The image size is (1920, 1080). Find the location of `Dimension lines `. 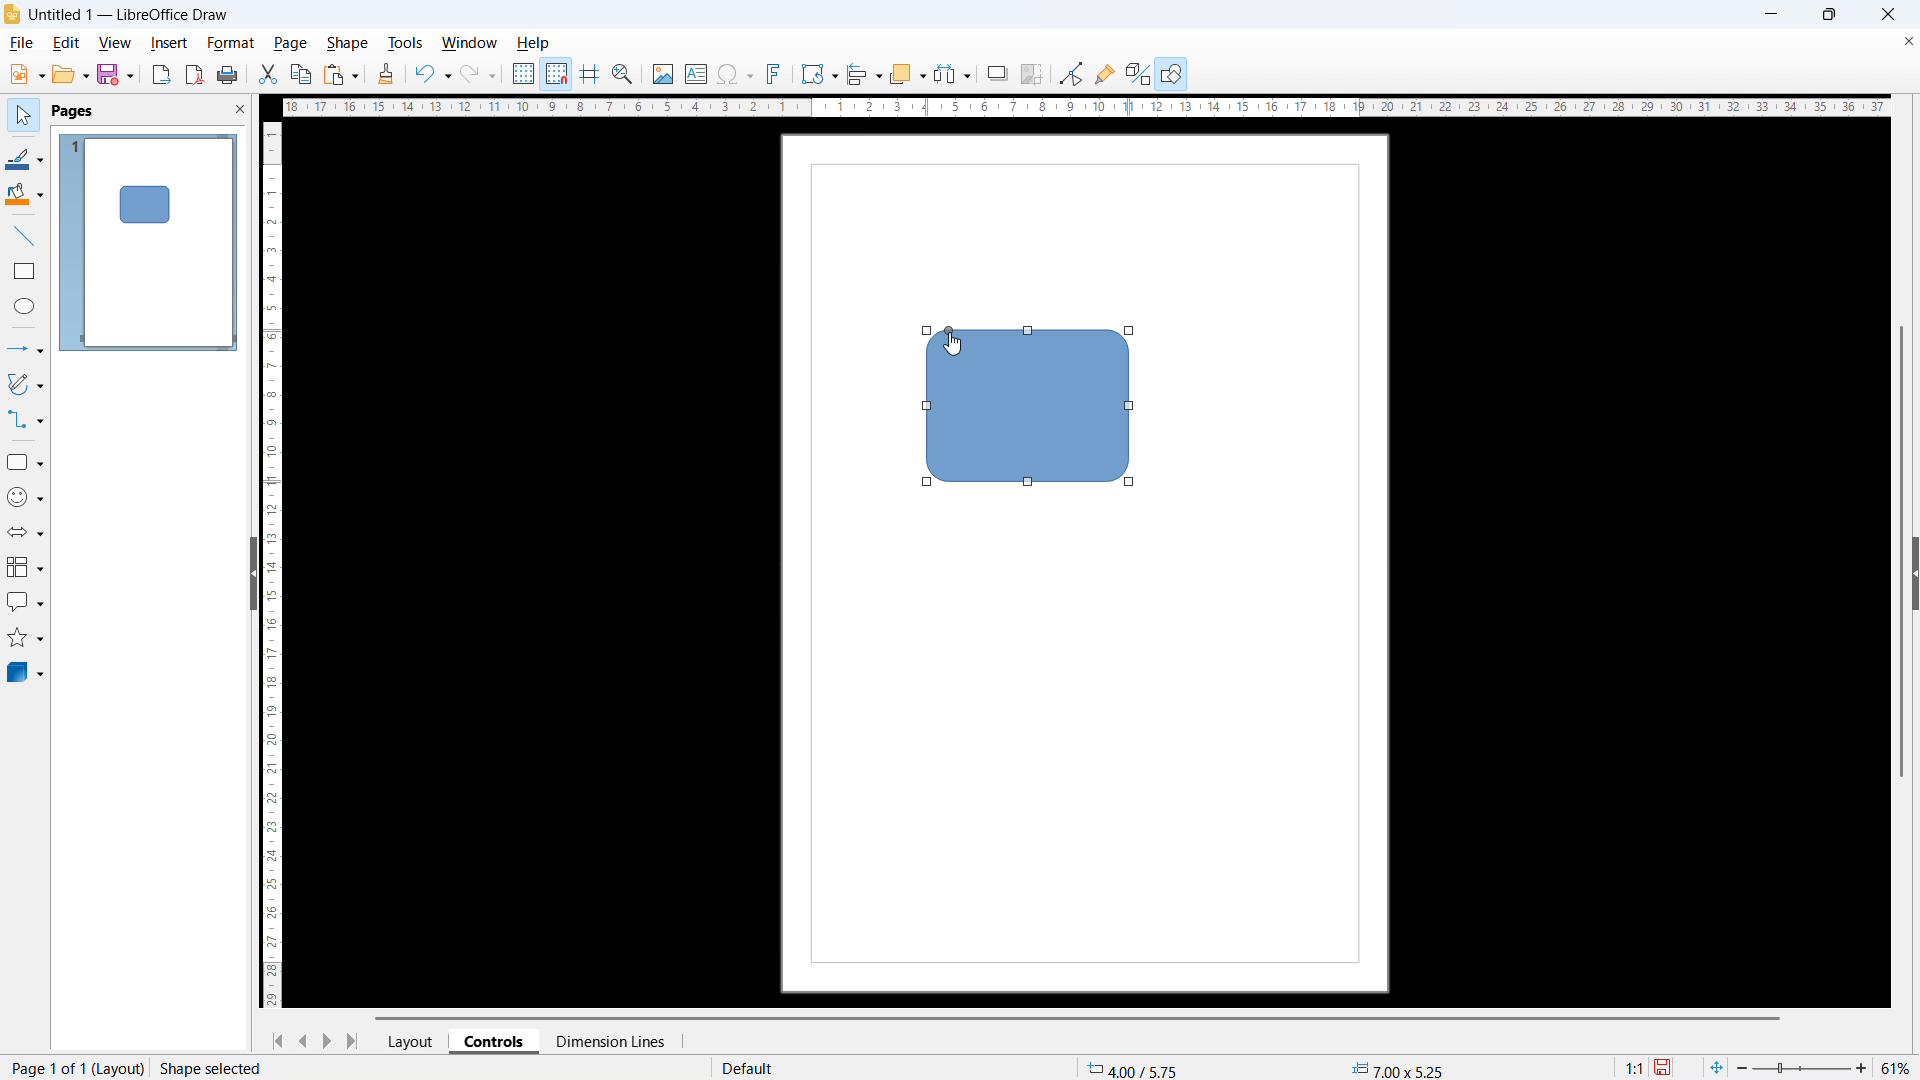

Dimension lines  is located at coordinates (609, 1042).